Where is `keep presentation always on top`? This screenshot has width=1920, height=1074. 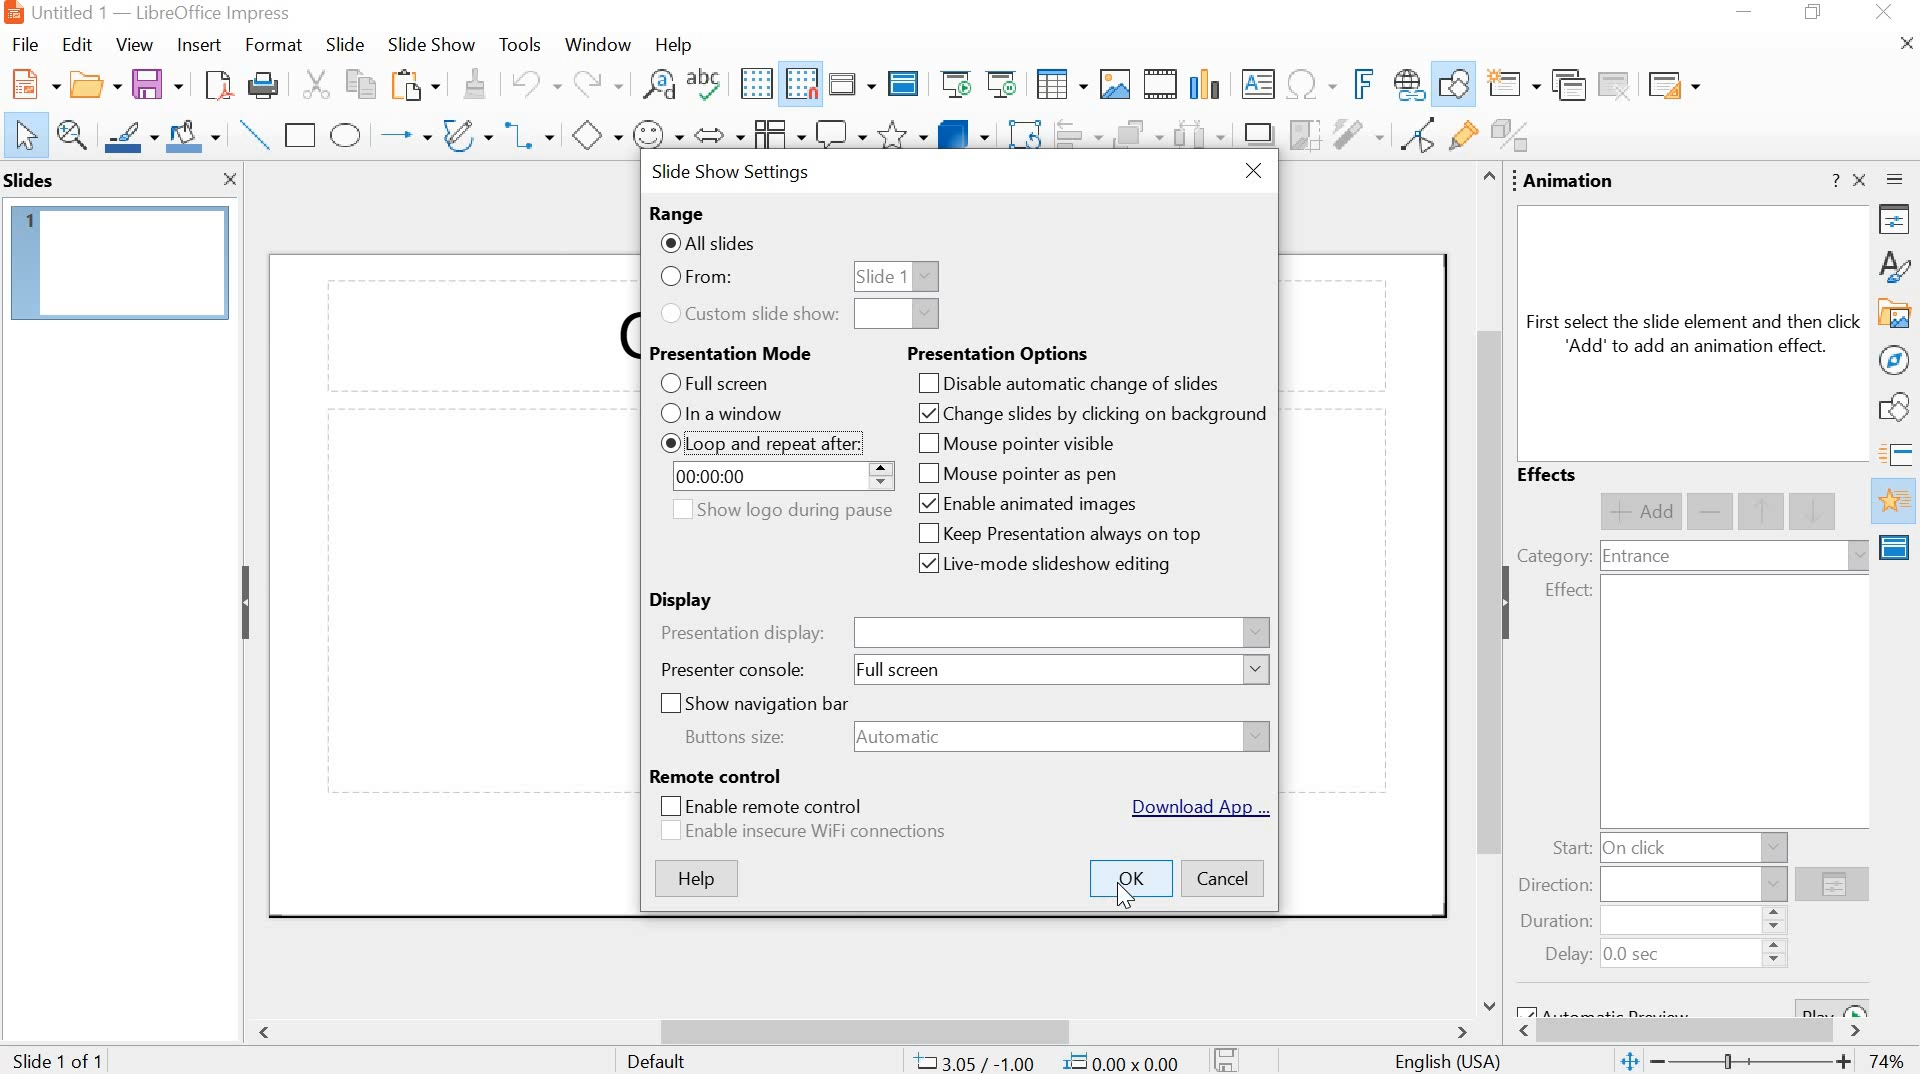
keep presentation always on top is located at coordinates (1057, 533).